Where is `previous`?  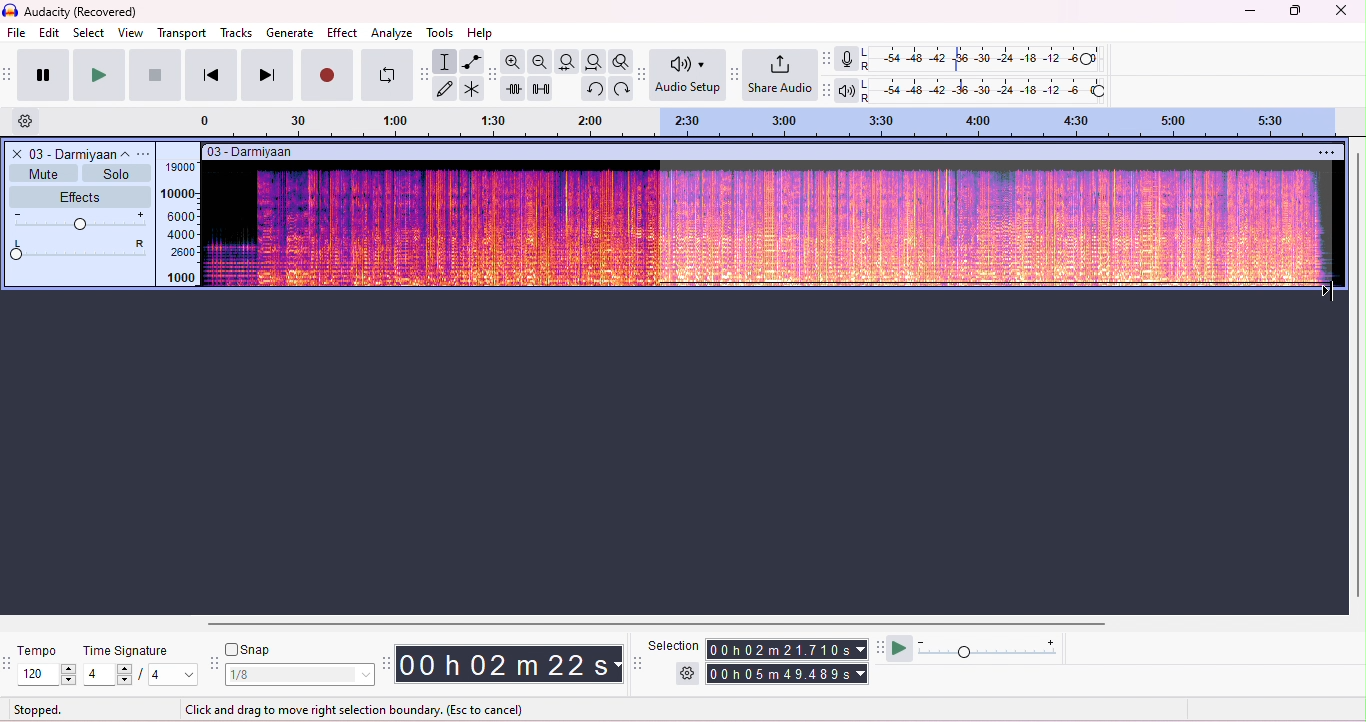
previous is located at coordinates (210, 75).